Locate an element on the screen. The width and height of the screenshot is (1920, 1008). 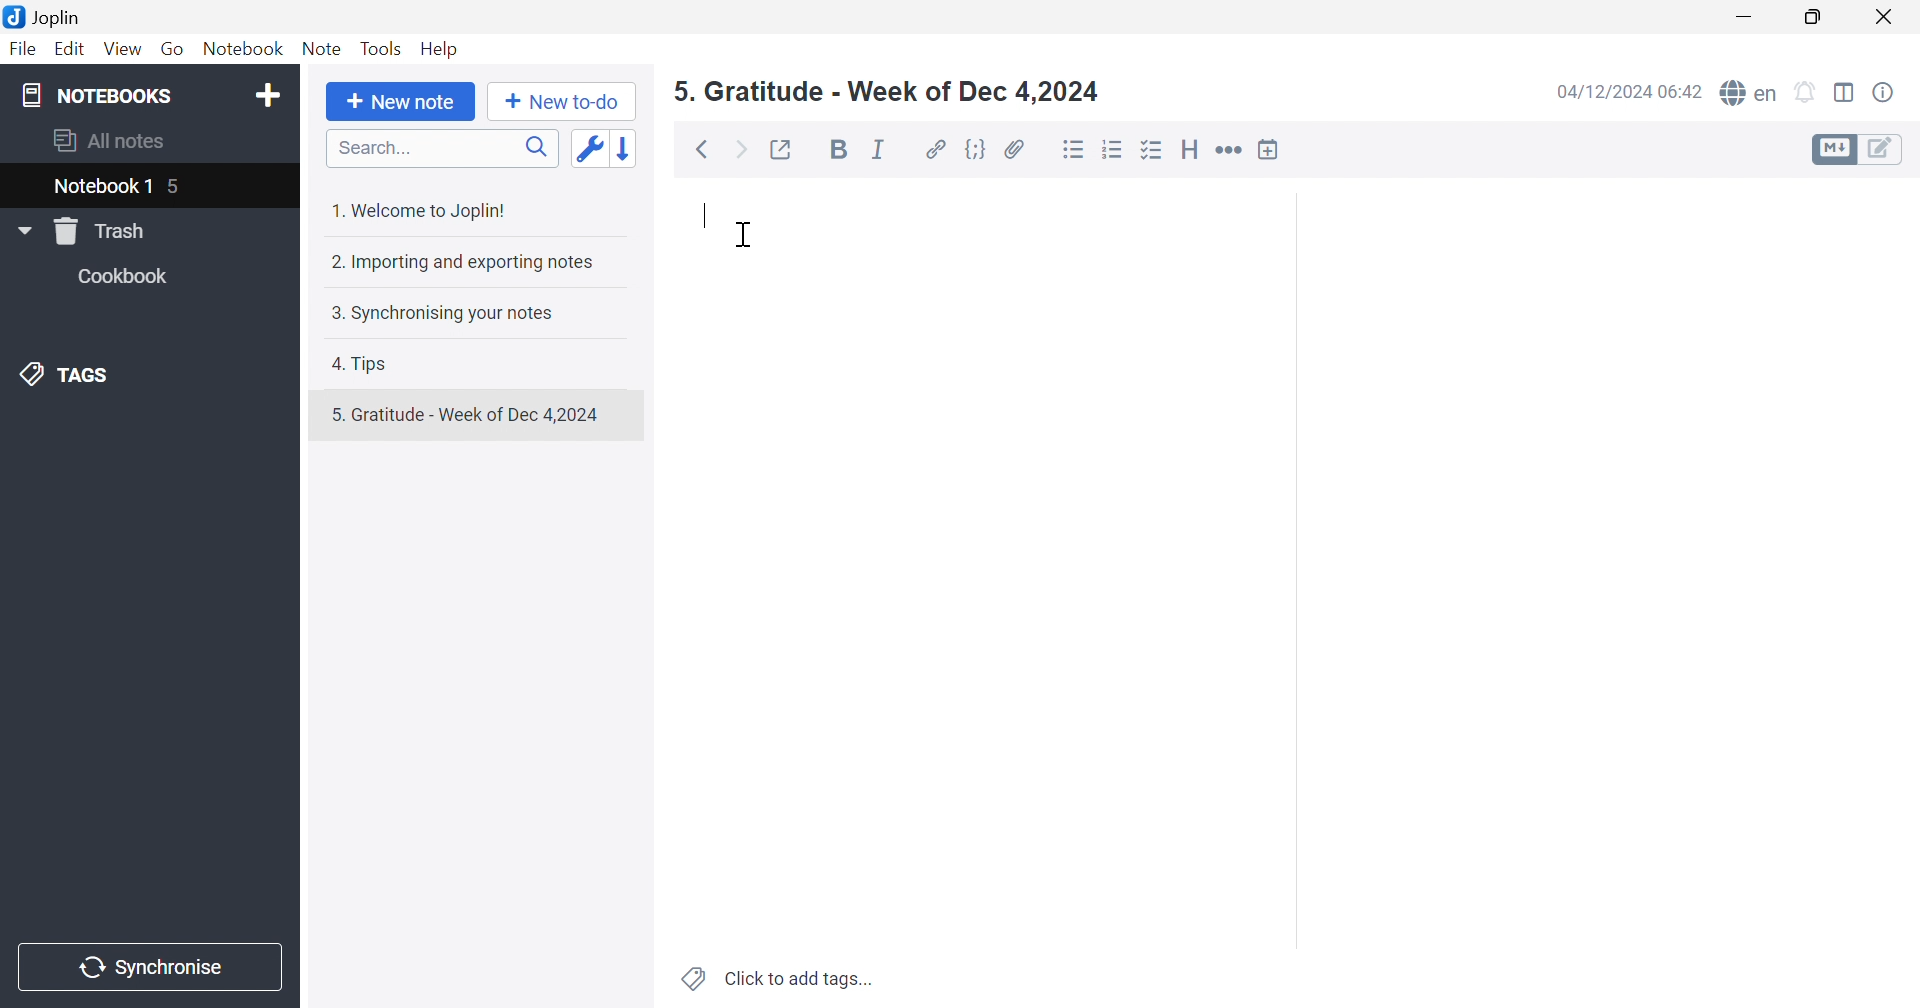
View is located at coordinates (122, 51).